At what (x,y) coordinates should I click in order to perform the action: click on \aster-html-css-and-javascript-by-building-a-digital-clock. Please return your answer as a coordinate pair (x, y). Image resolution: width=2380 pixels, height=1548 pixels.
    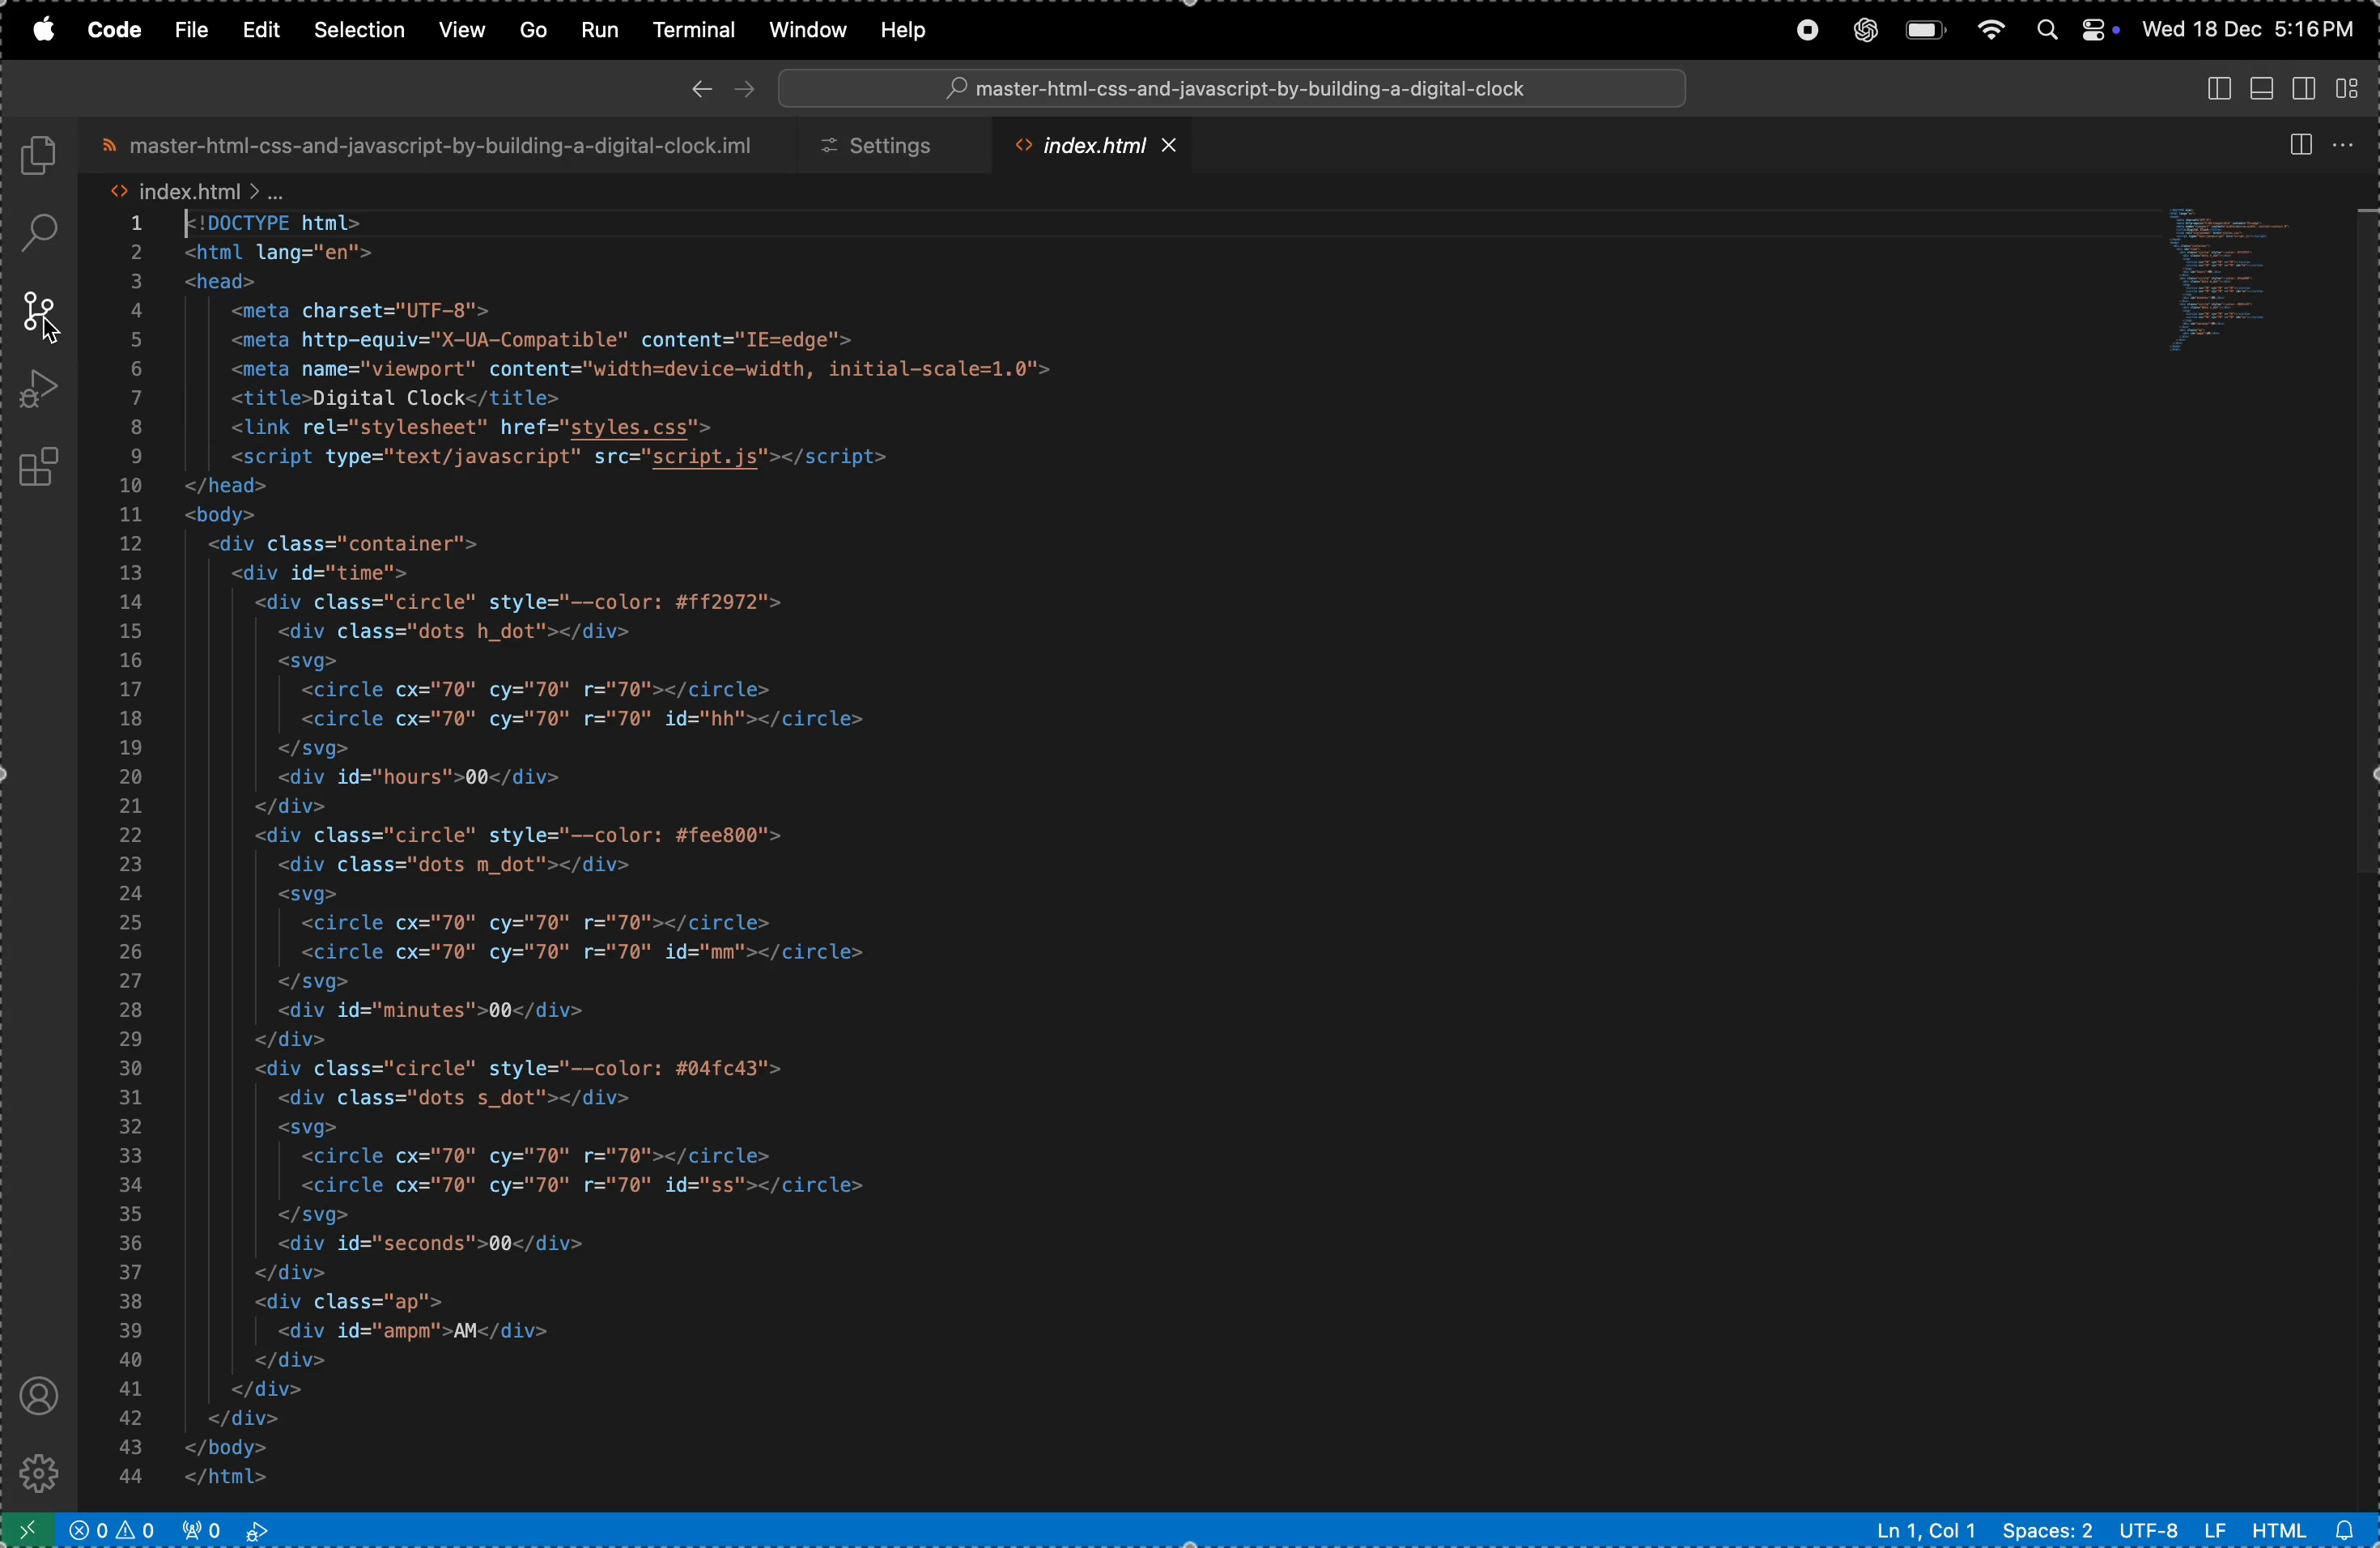
    Looking at the image, I should click on (1236, 89).